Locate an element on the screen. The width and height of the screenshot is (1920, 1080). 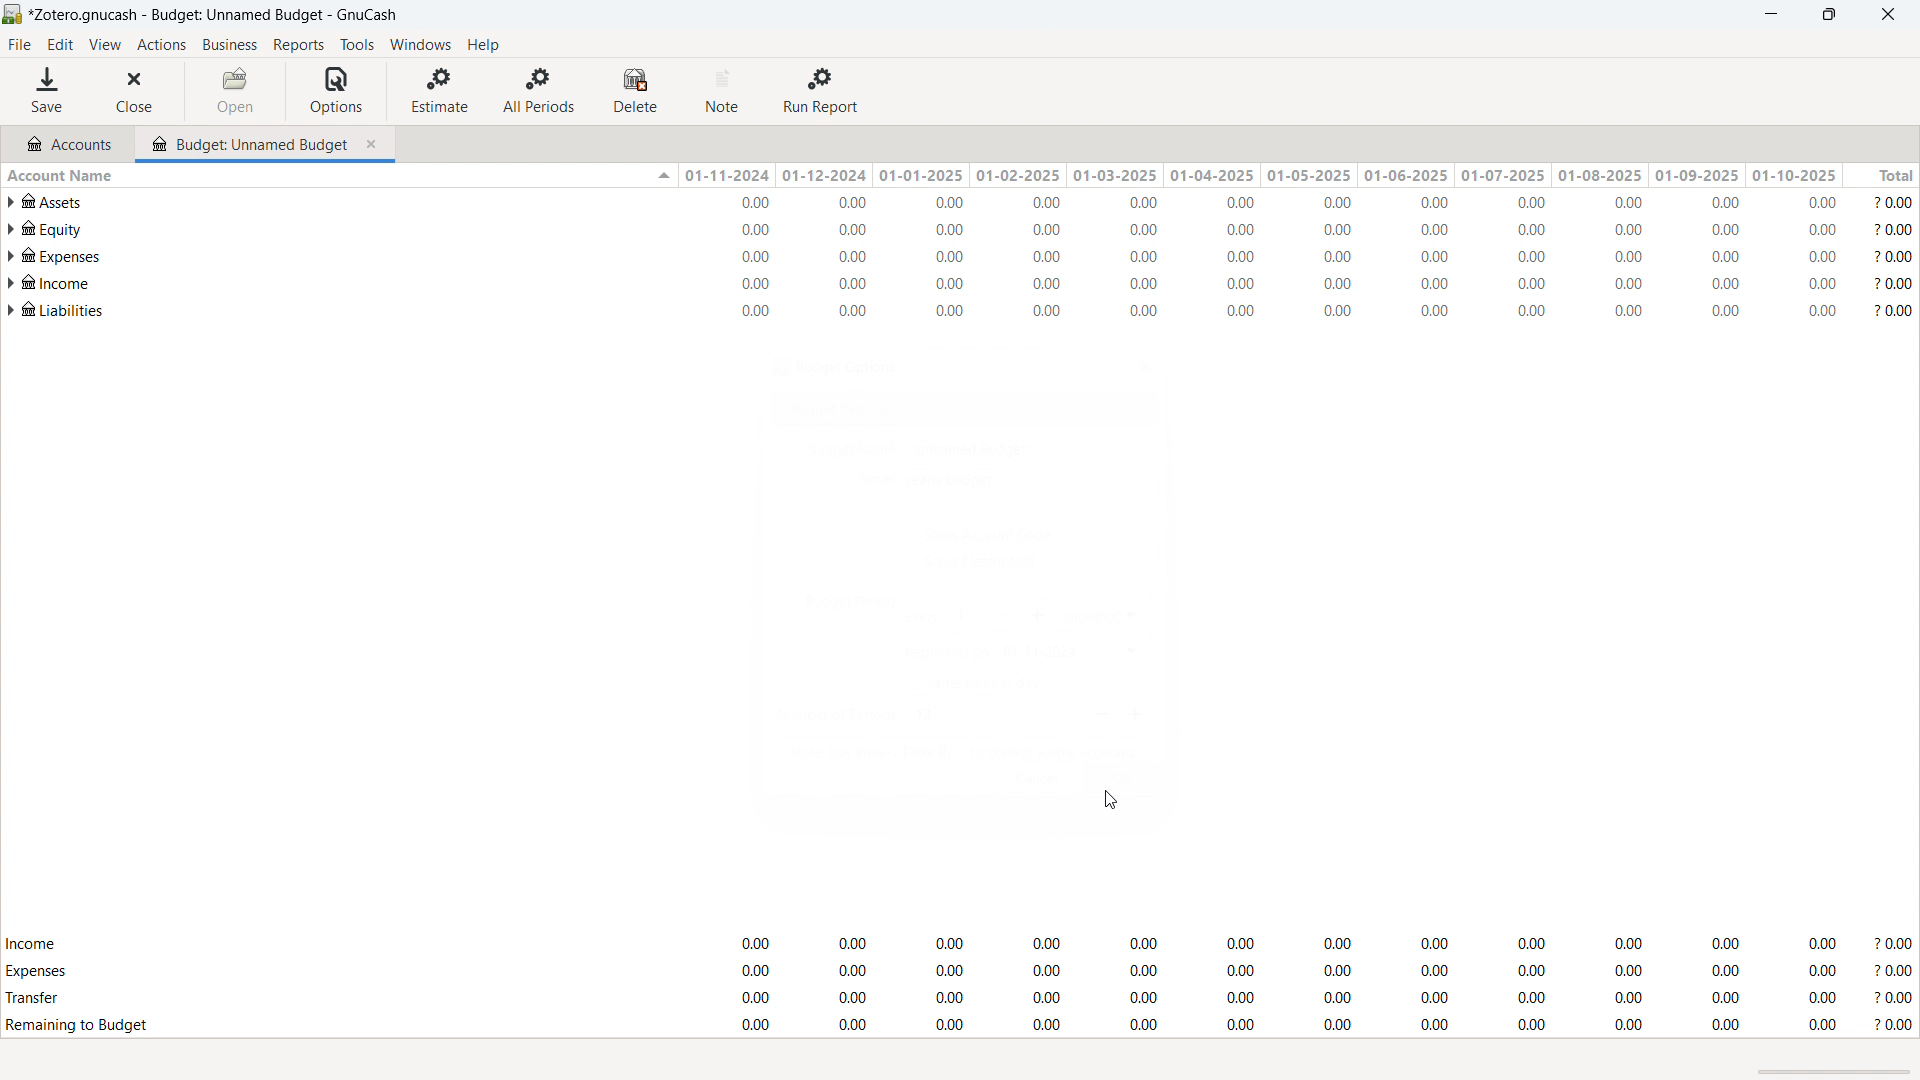
all periods is located at coordinates (540, 90).